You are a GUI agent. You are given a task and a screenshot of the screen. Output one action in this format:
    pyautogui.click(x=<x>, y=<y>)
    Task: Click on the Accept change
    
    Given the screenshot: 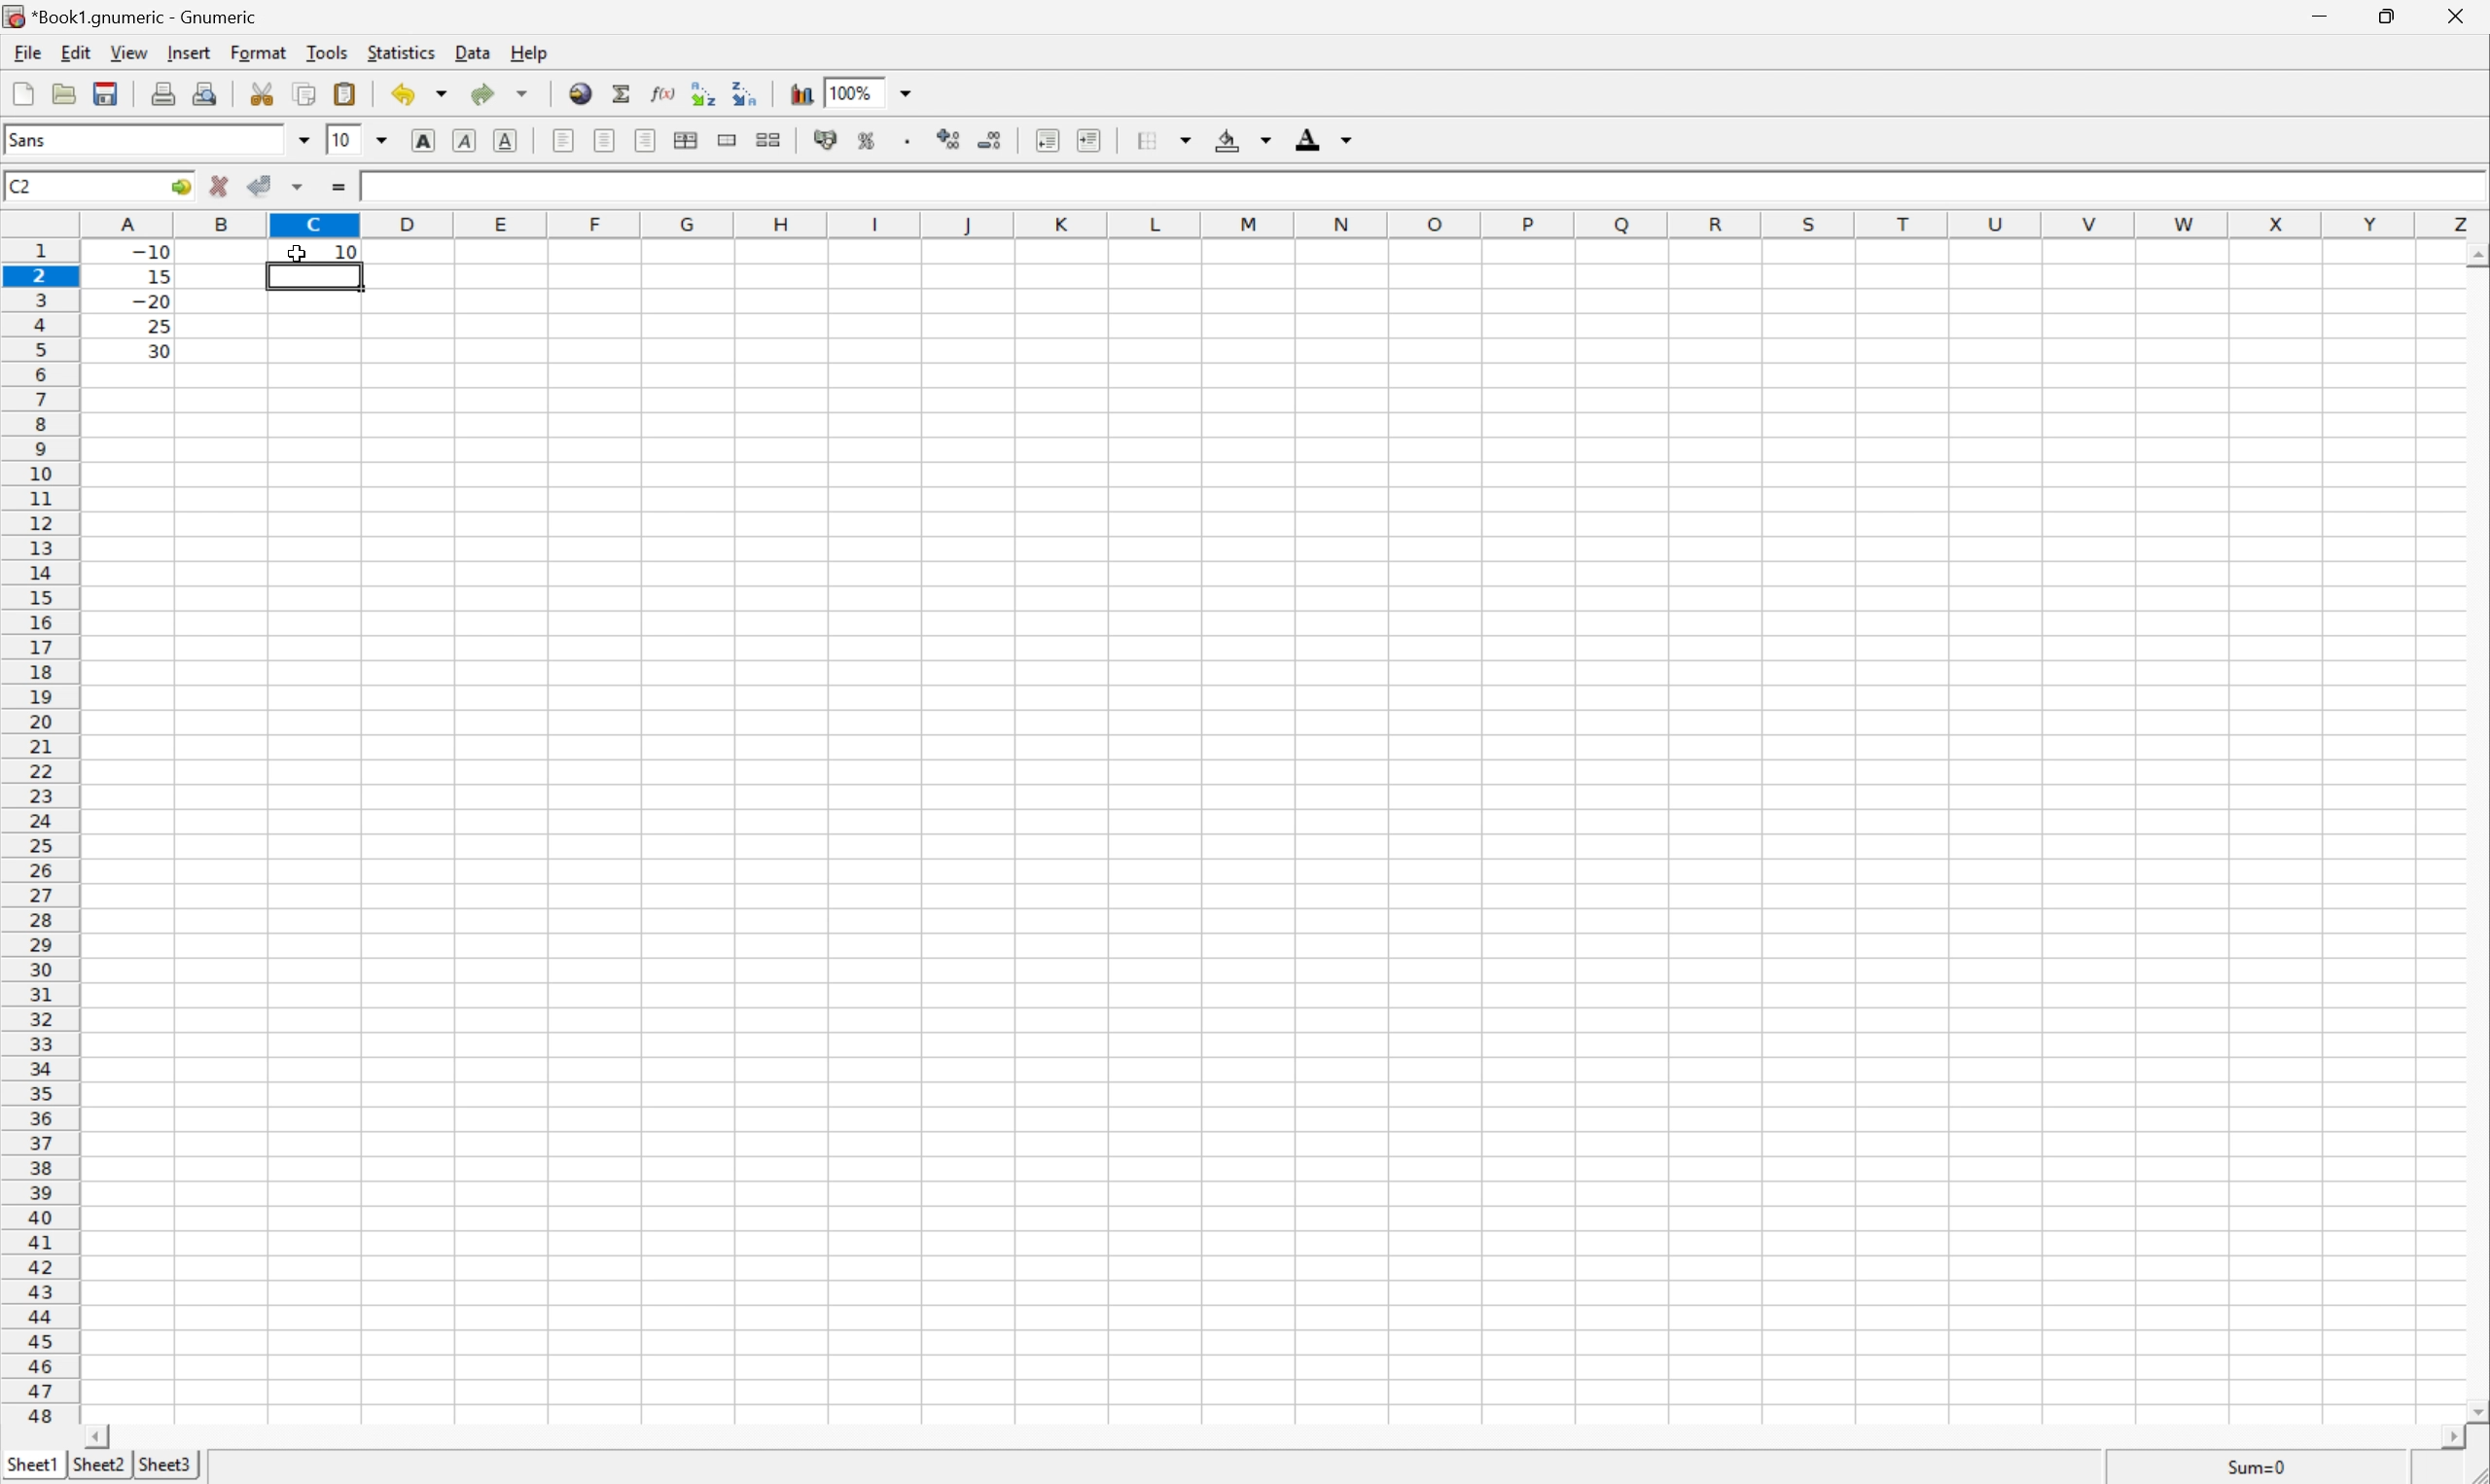 What is the action you would take?
    pyautogui.click(x=262, y=186)
    